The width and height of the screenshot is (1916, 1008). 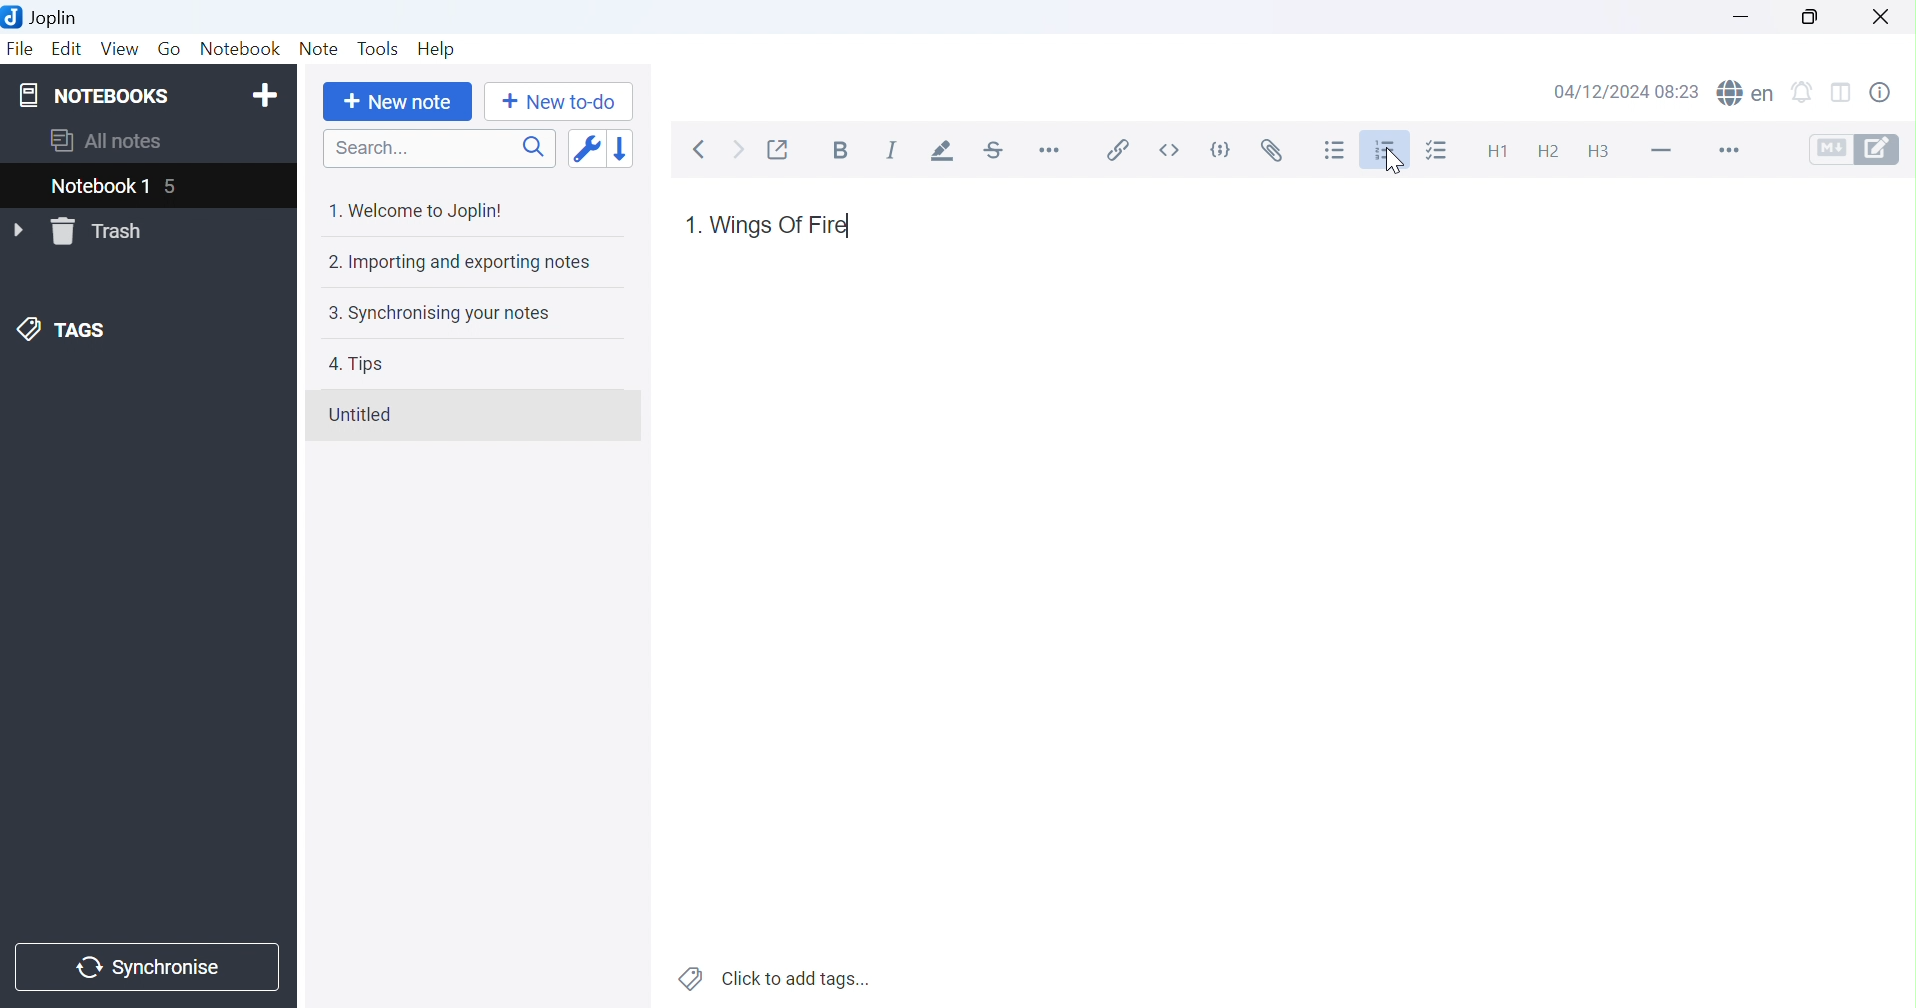 I want to click on Toggle external editing, so click(x=781, y=148).